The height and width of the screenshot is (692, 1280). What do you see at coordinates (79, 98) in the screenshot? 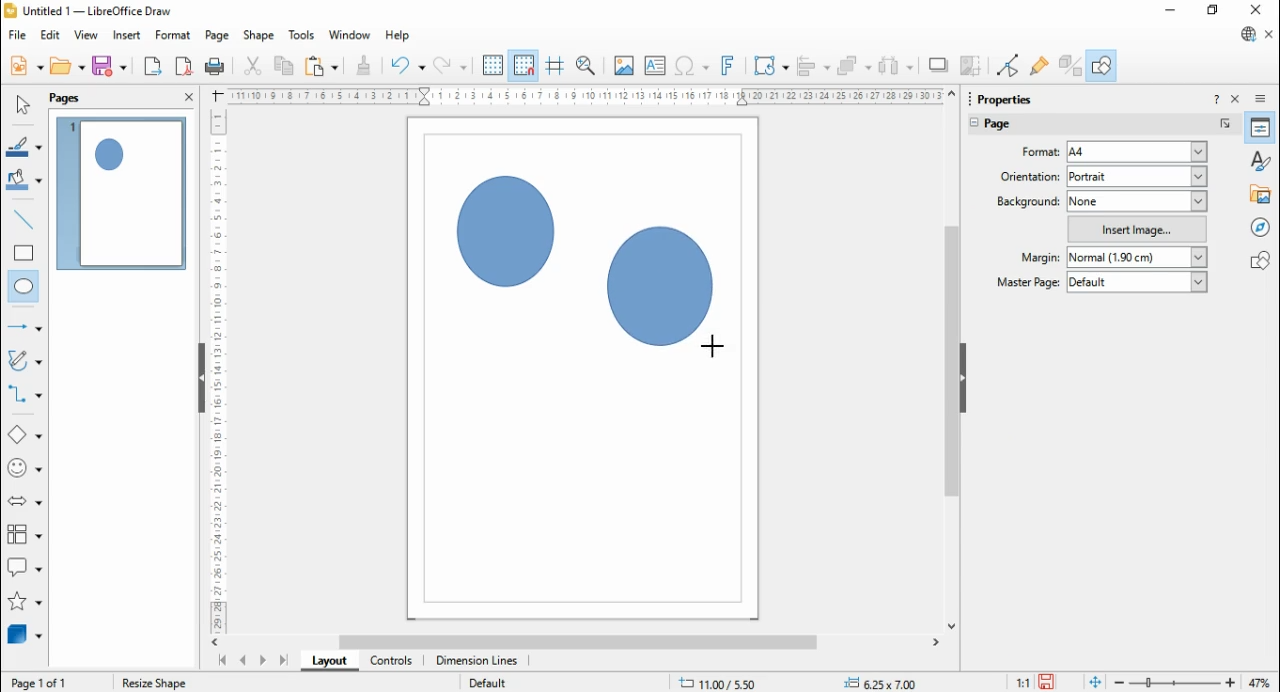
I see `pages panel` at bounding box center [79, 98].